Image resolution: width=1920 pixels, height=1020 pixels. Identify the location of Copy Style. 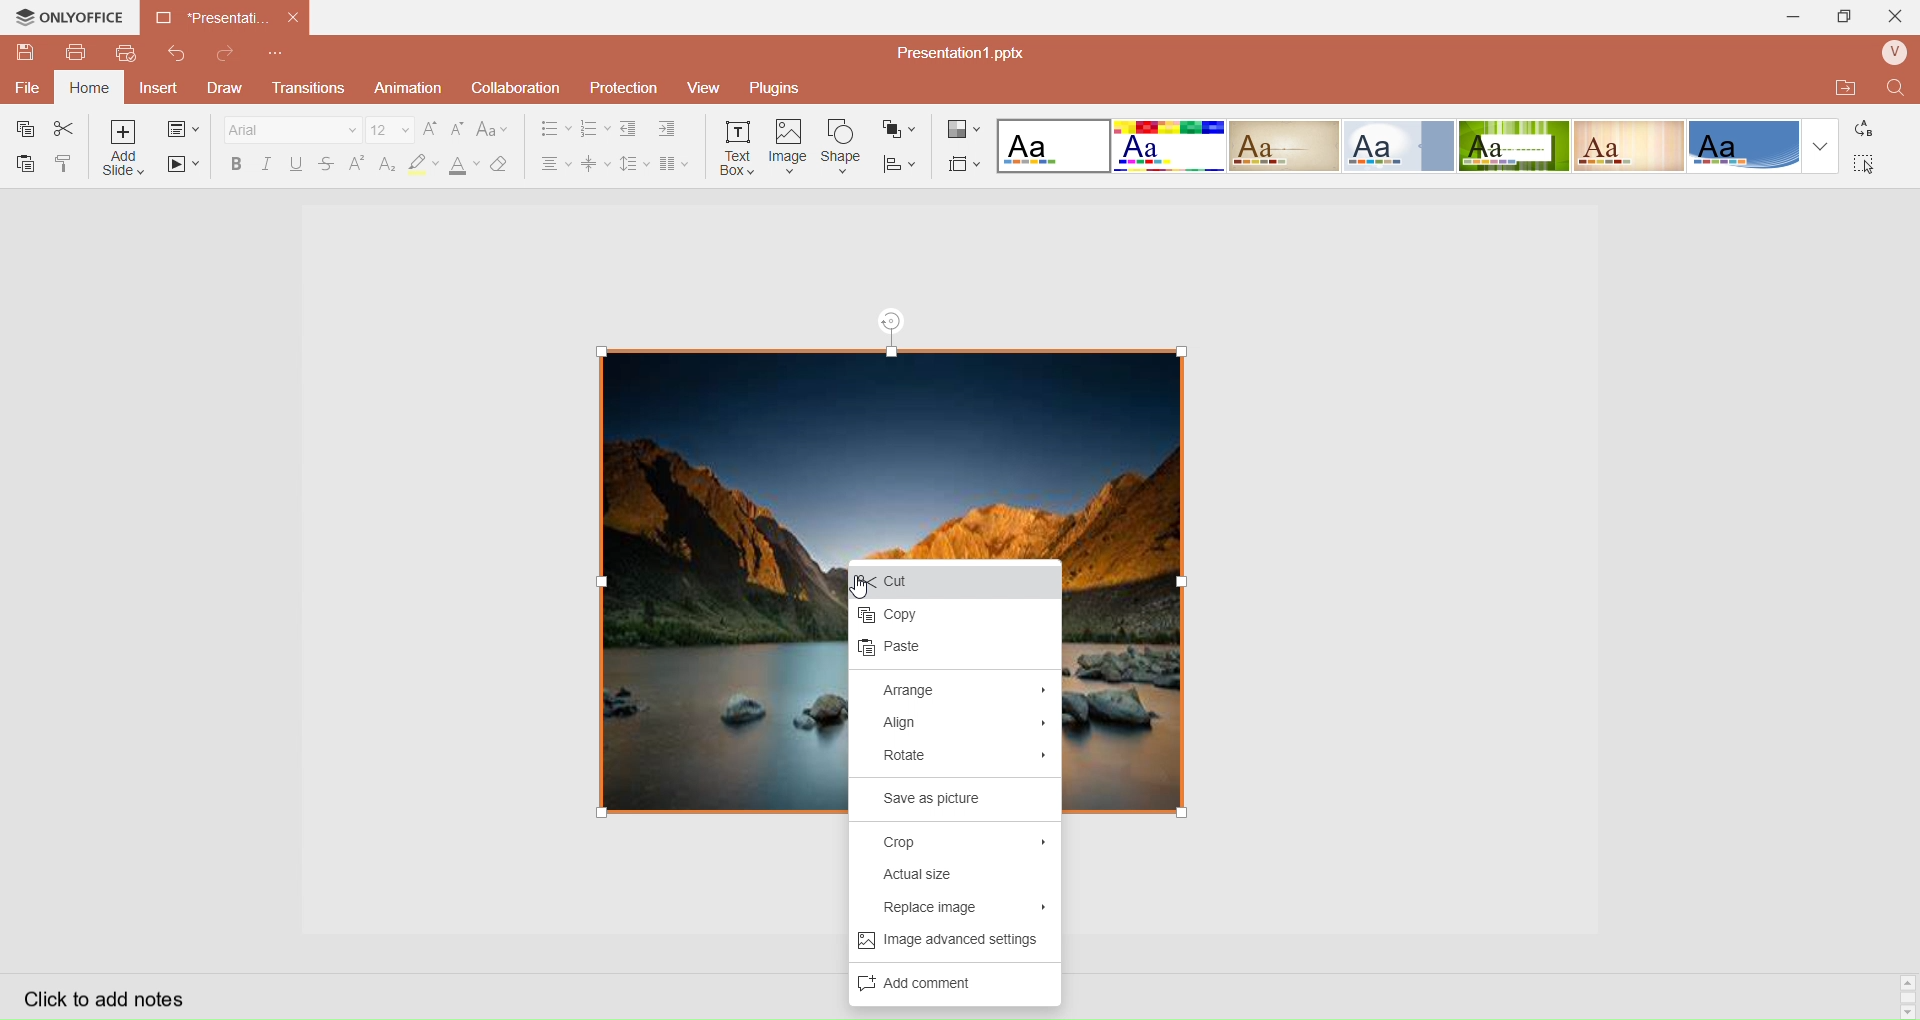
(71, 165).